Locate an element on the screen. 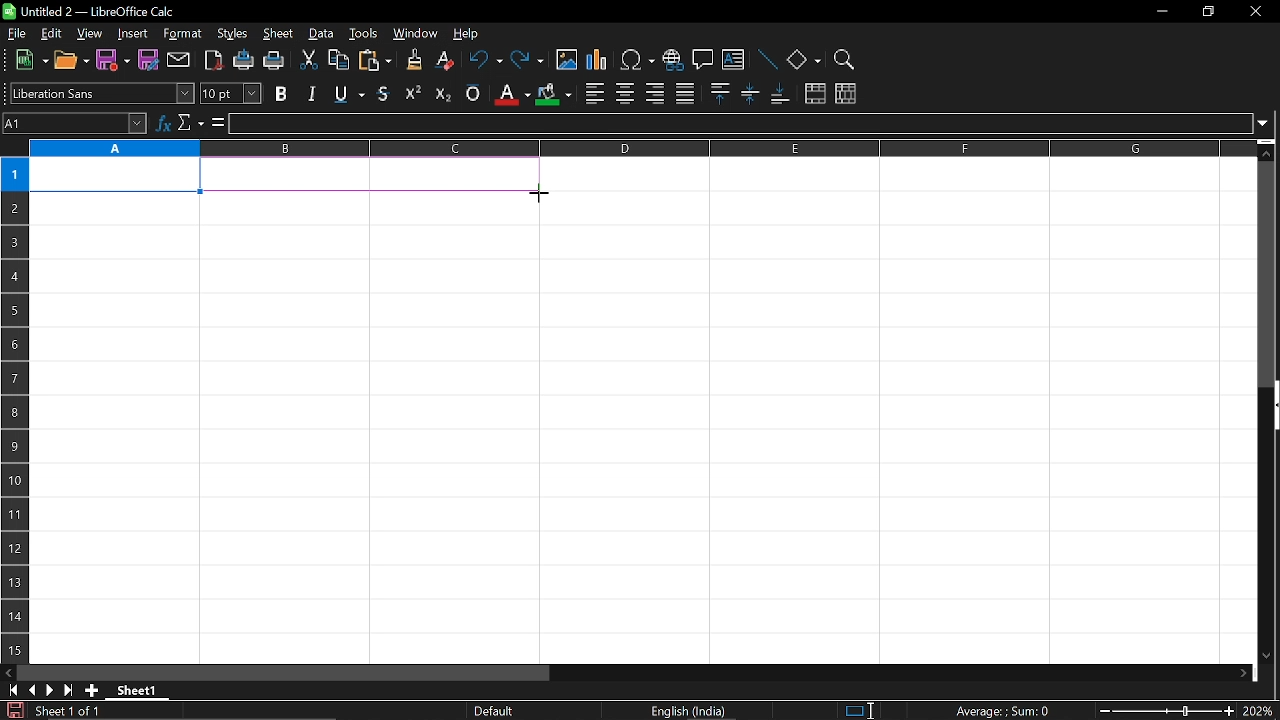  insert comment is located at coordinates (702, 60).